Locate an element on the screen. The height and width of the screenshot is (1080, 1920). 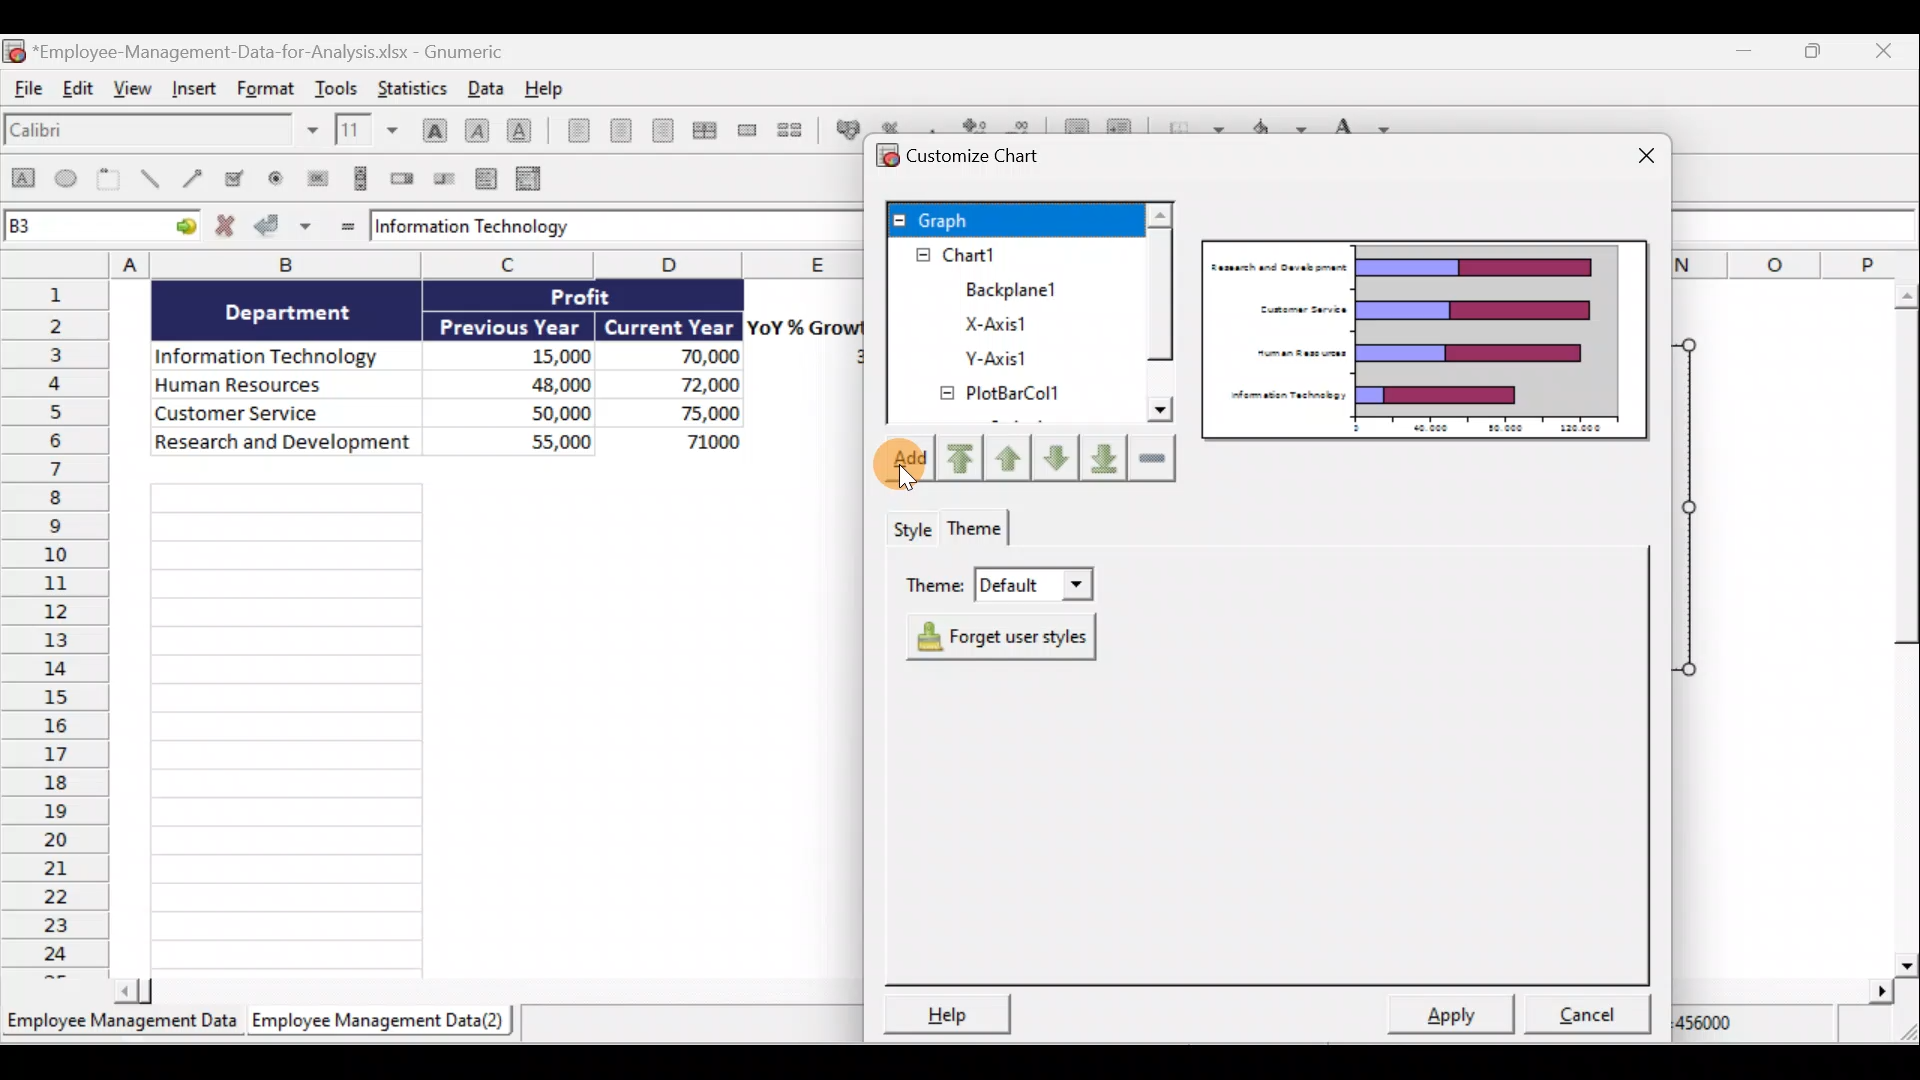
Cell name B3 is located at coordinates (80, 228).